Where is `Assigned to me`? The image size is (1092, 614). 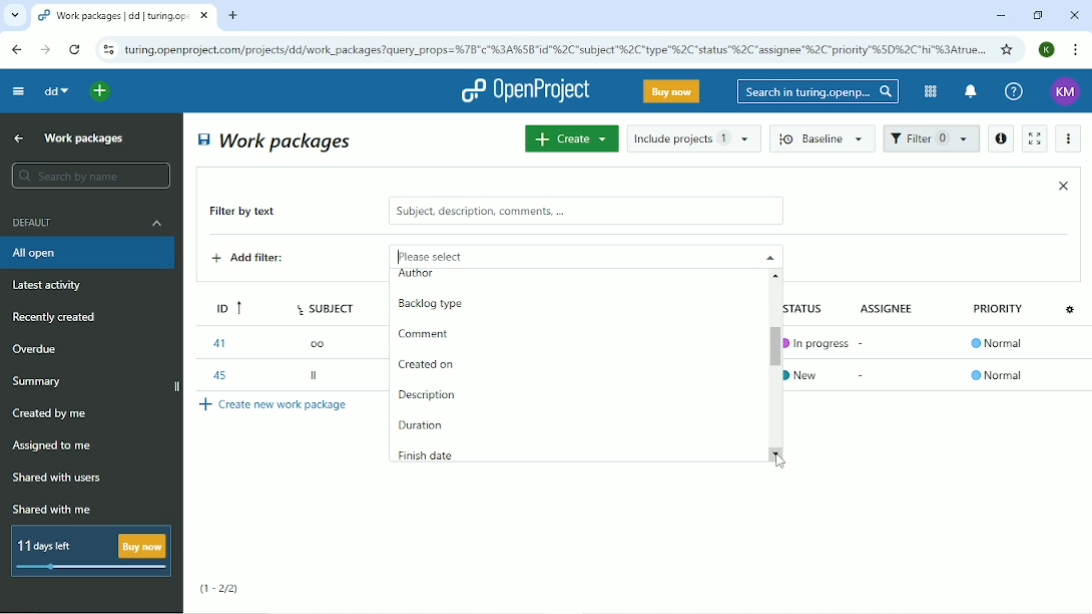 Assigned to me is located at coordinates (53, 446).